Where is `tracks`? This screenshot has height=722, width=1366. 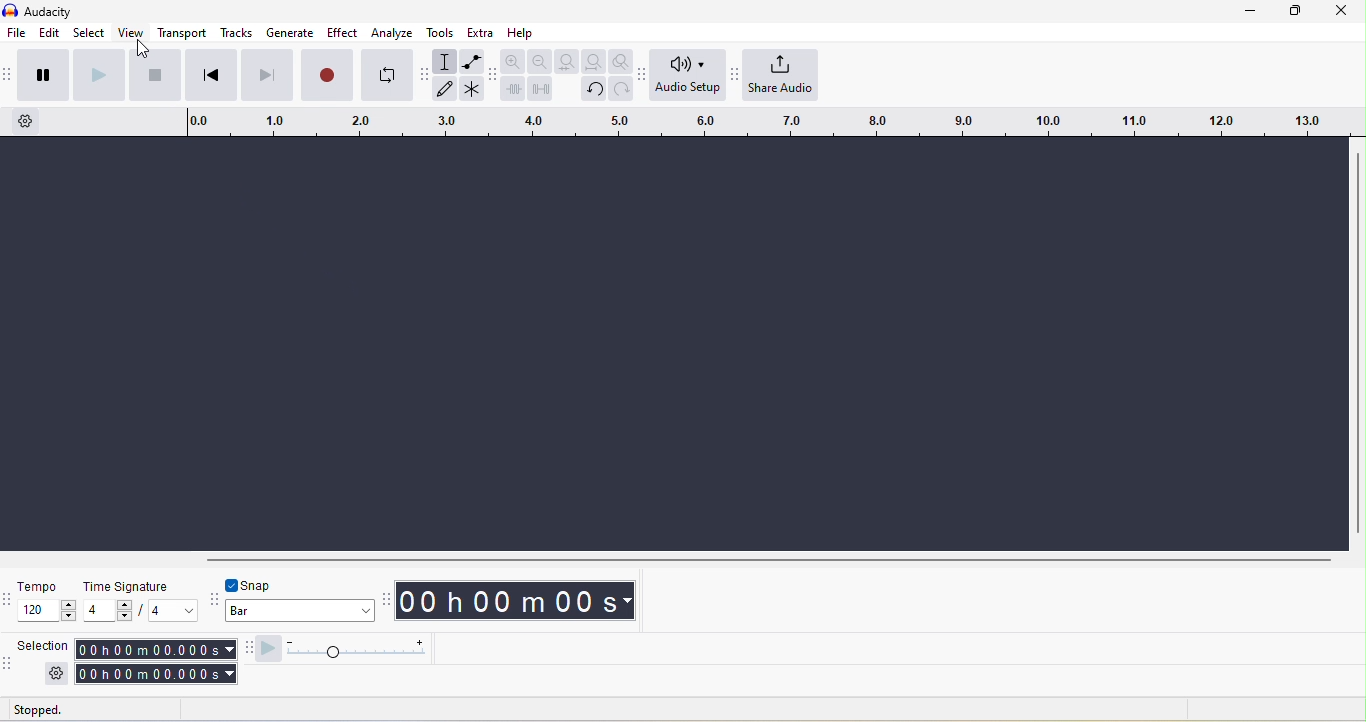 tracks is located at coordinates (236, 32).